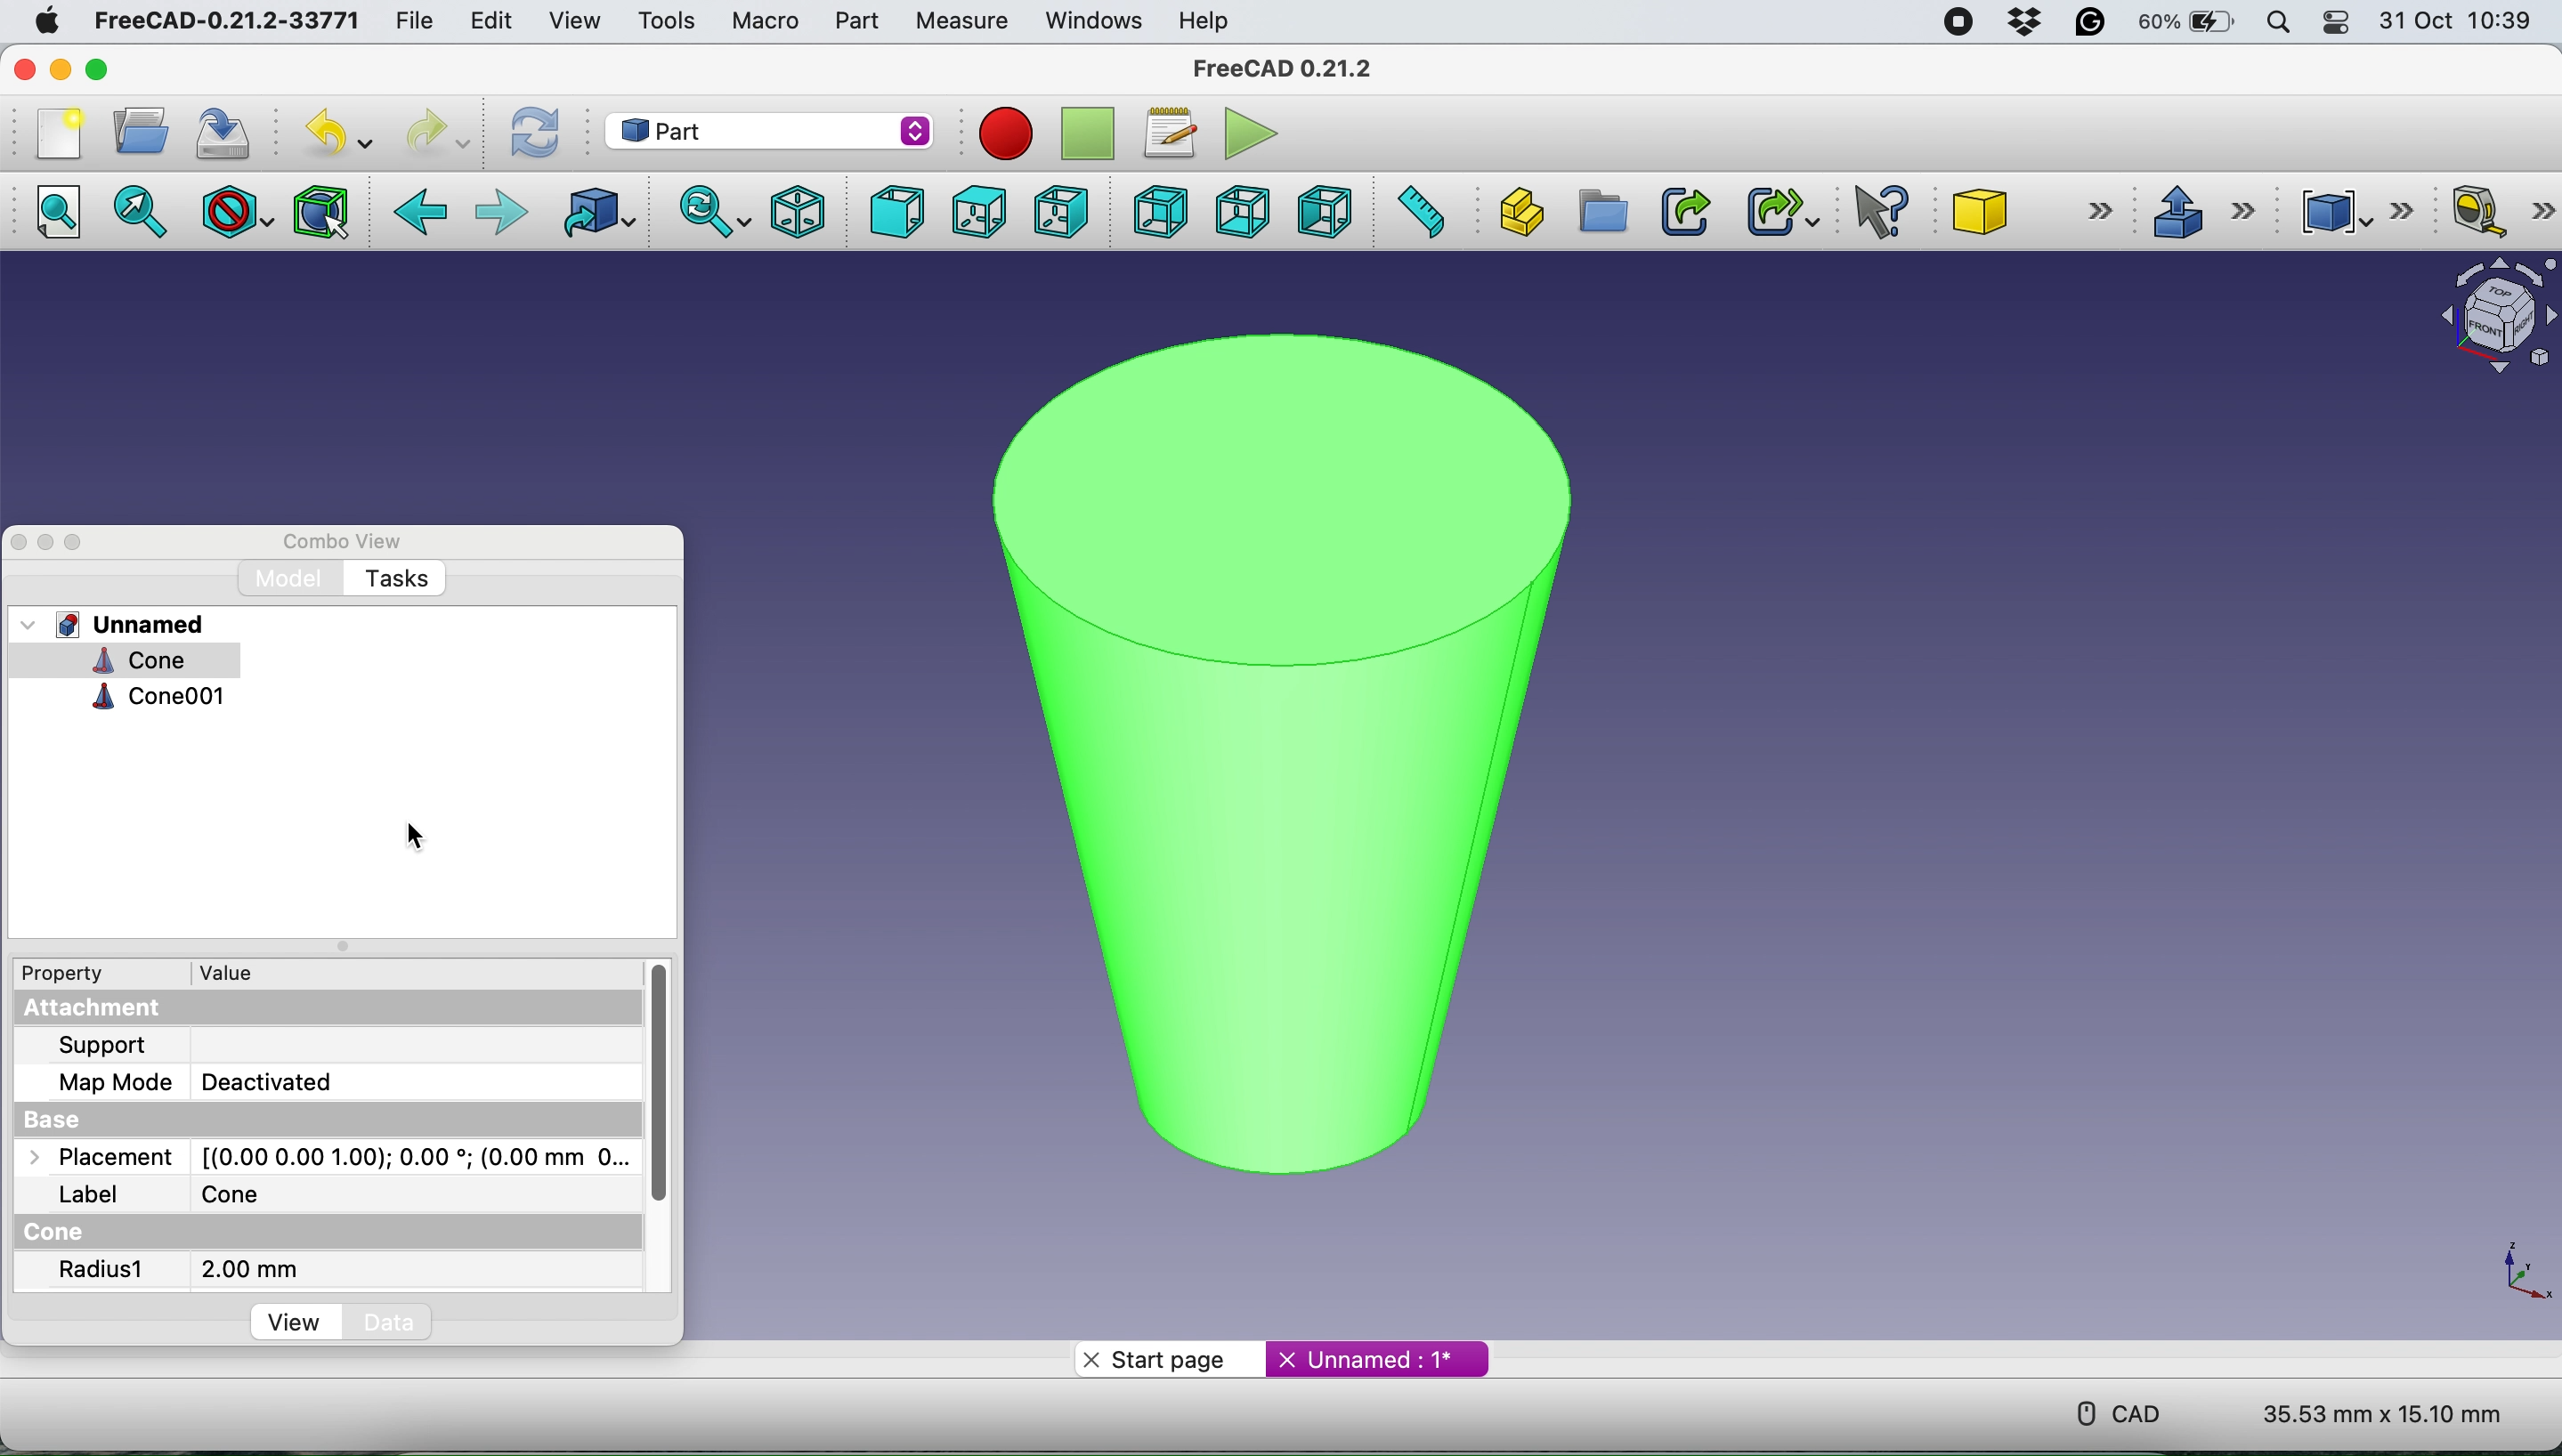 The width and height of the screenshot is (2562, 1456). I want to click on close, so click(19, 541).